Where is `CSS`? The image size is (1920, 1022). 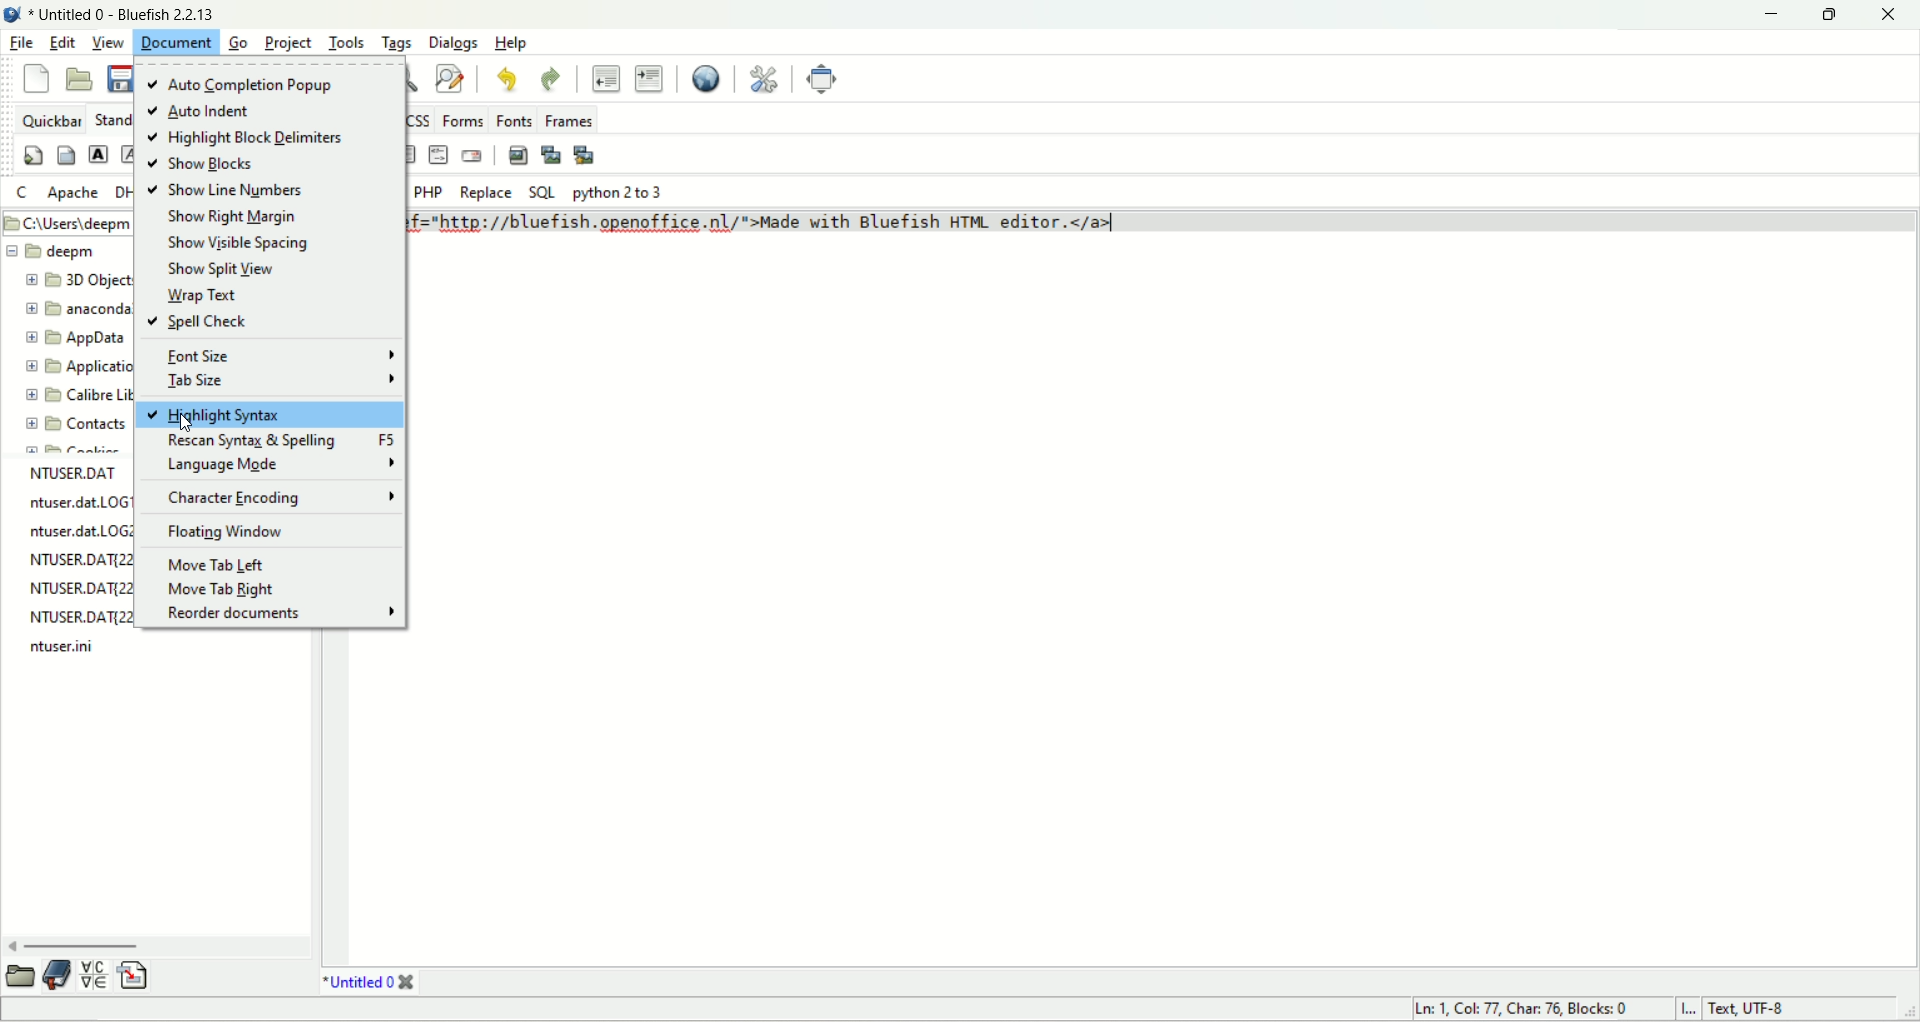
CSS is located at coordinates (417, 120).